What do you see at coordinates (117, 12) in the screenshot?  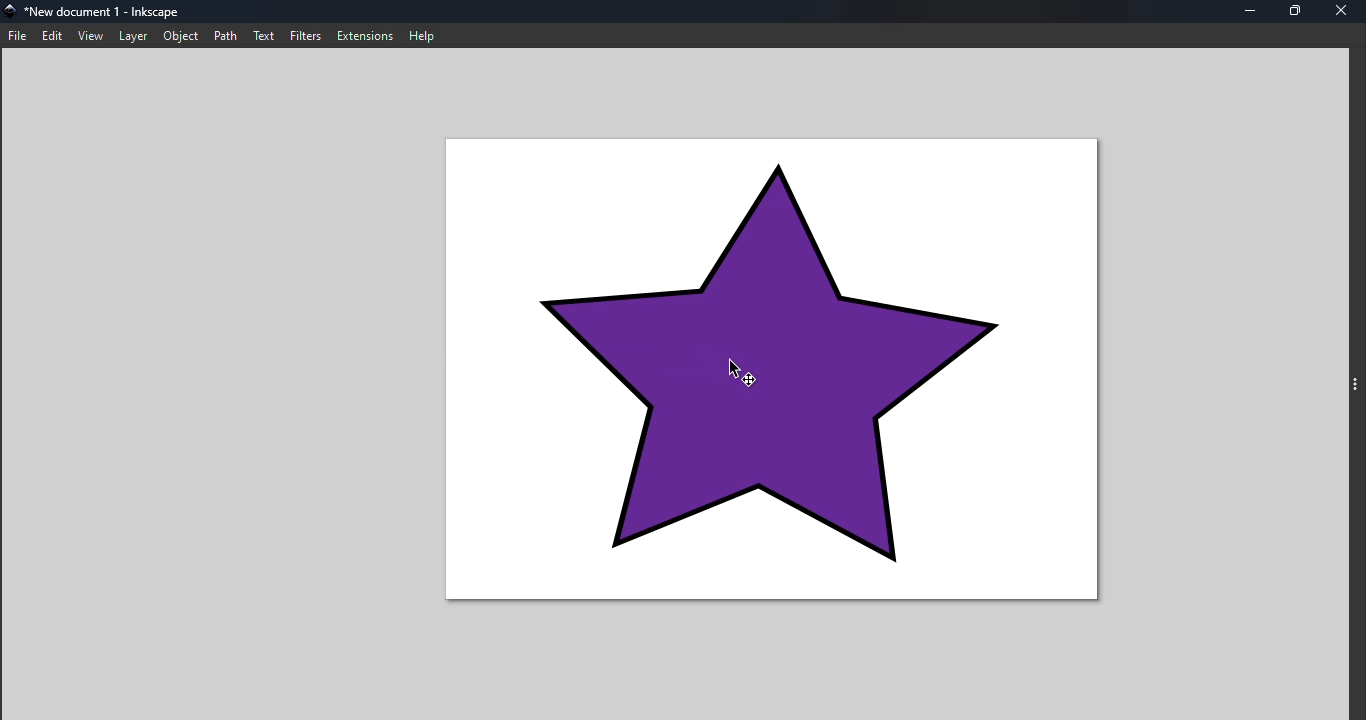 I see `File name` at bounding box center [117, 12].